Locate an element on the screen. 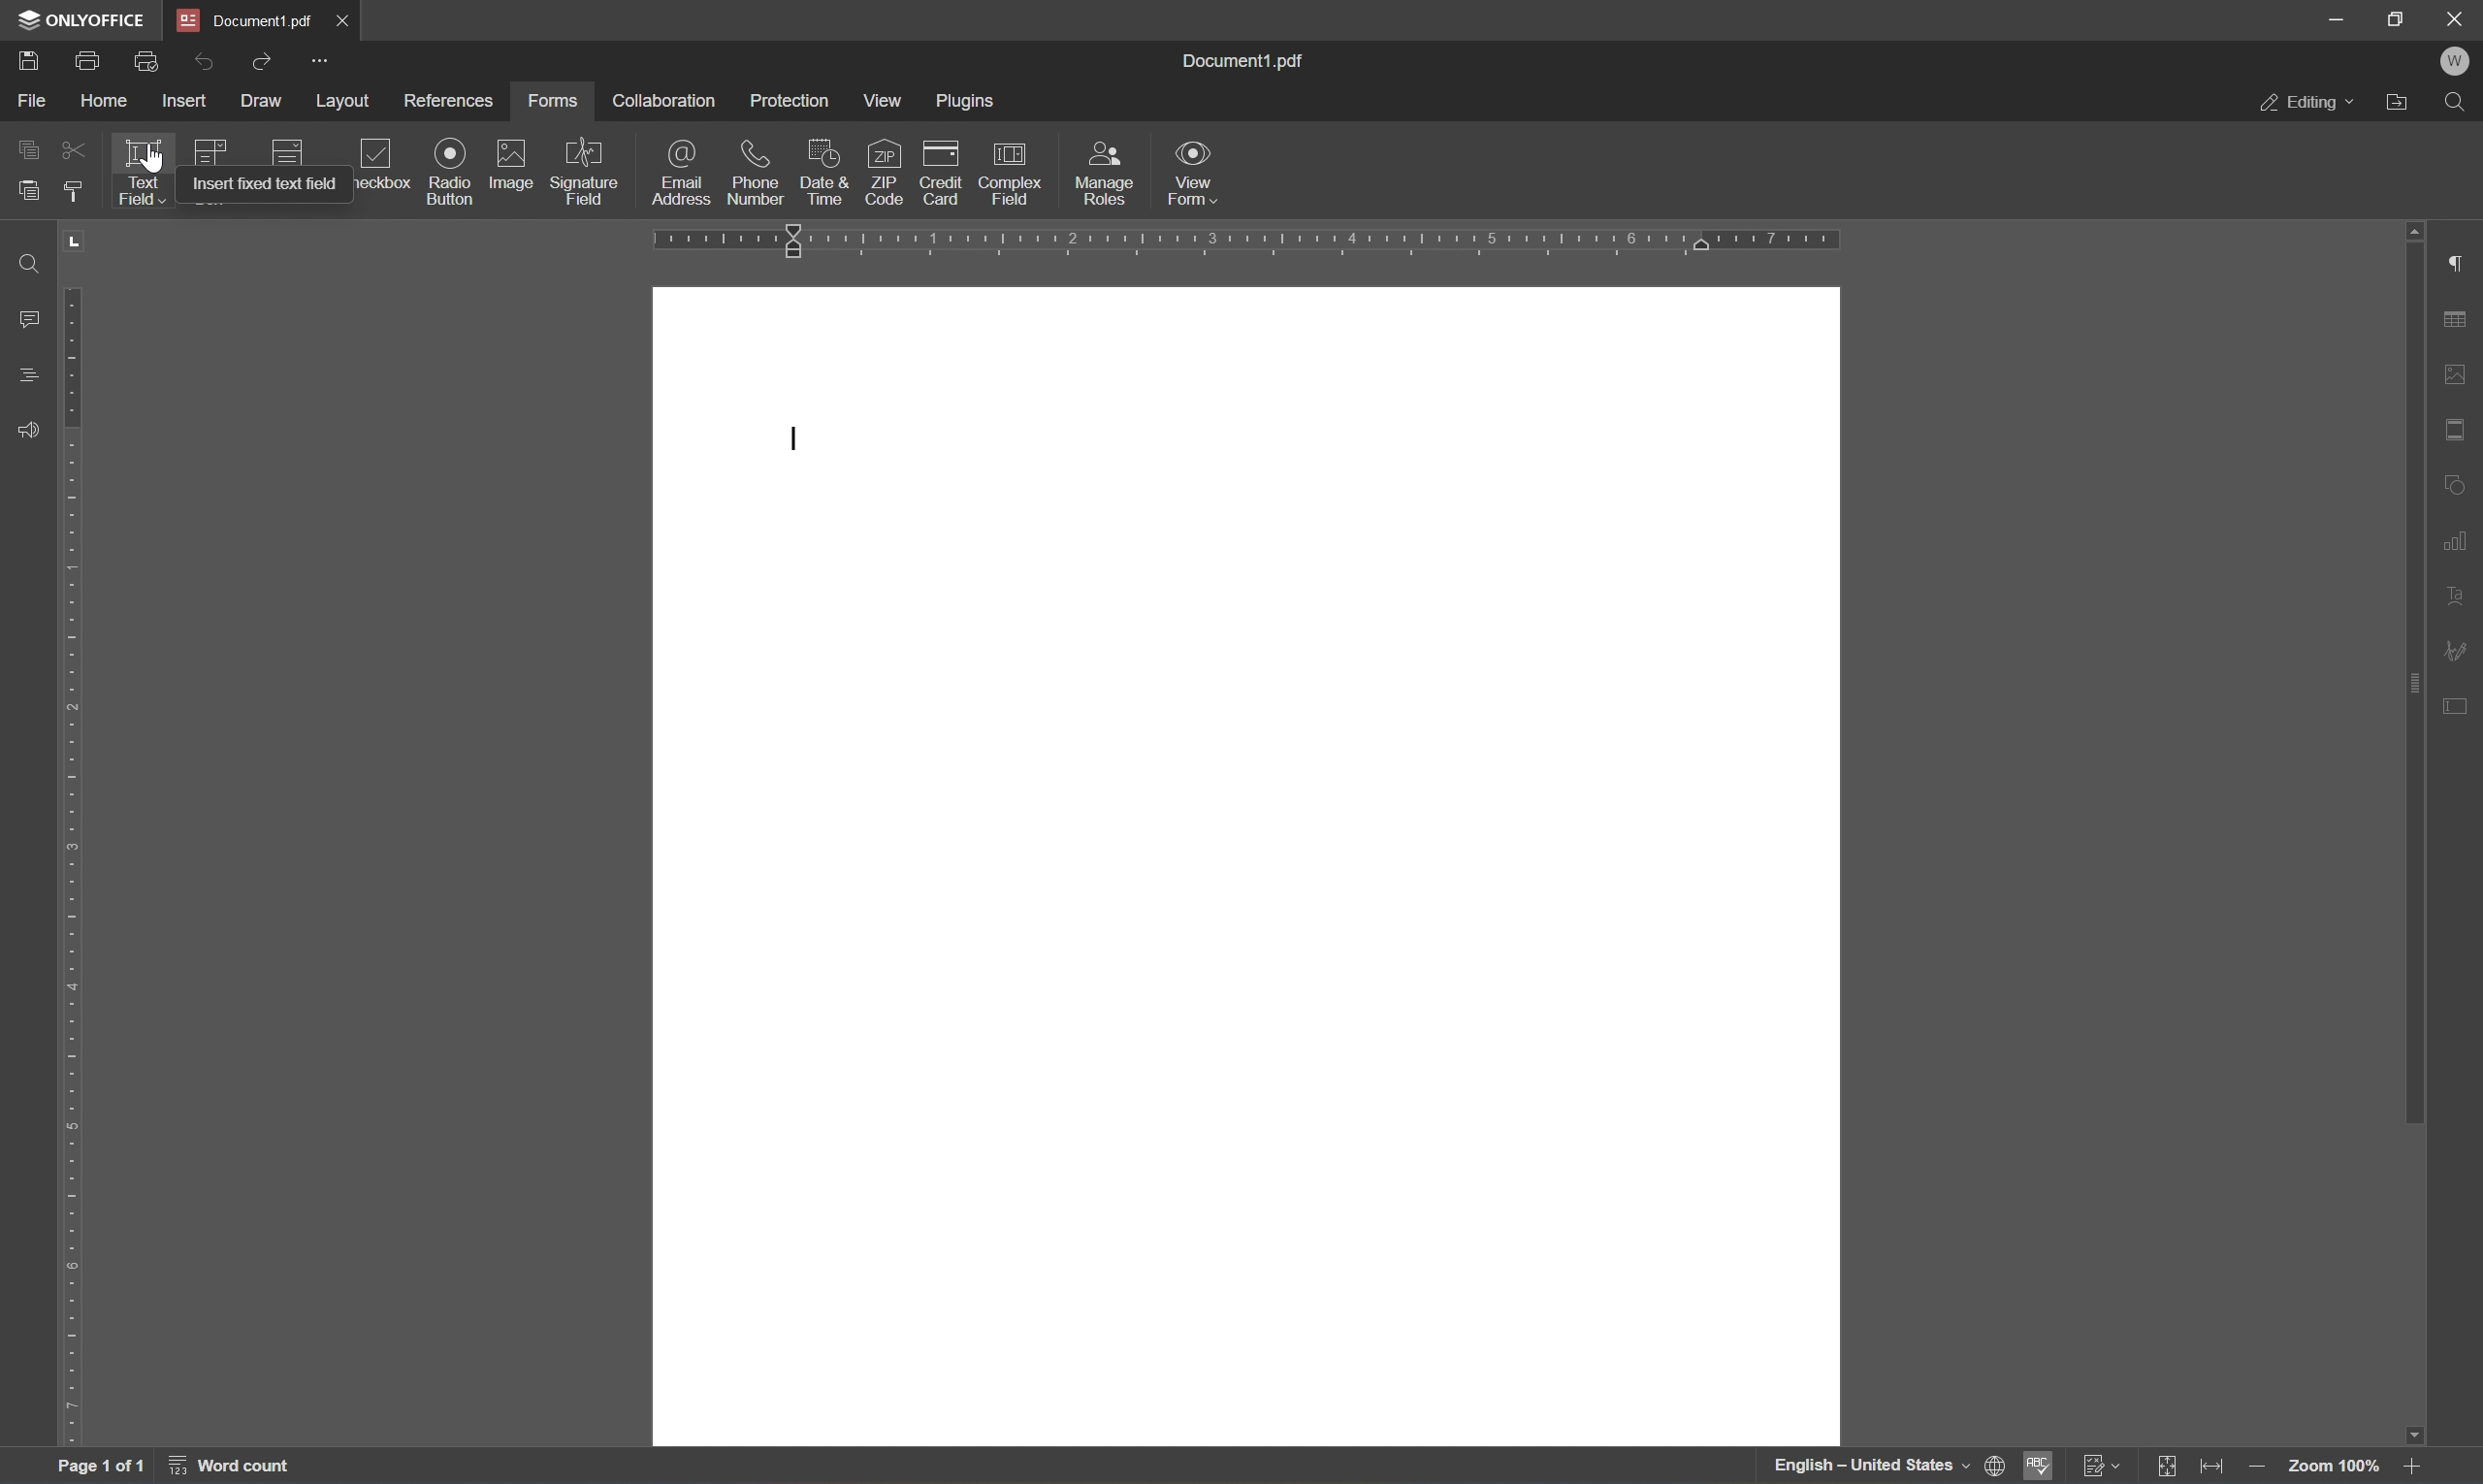 The image size is (2483, 1484). track changes is located at coordinates (2102, 1466).